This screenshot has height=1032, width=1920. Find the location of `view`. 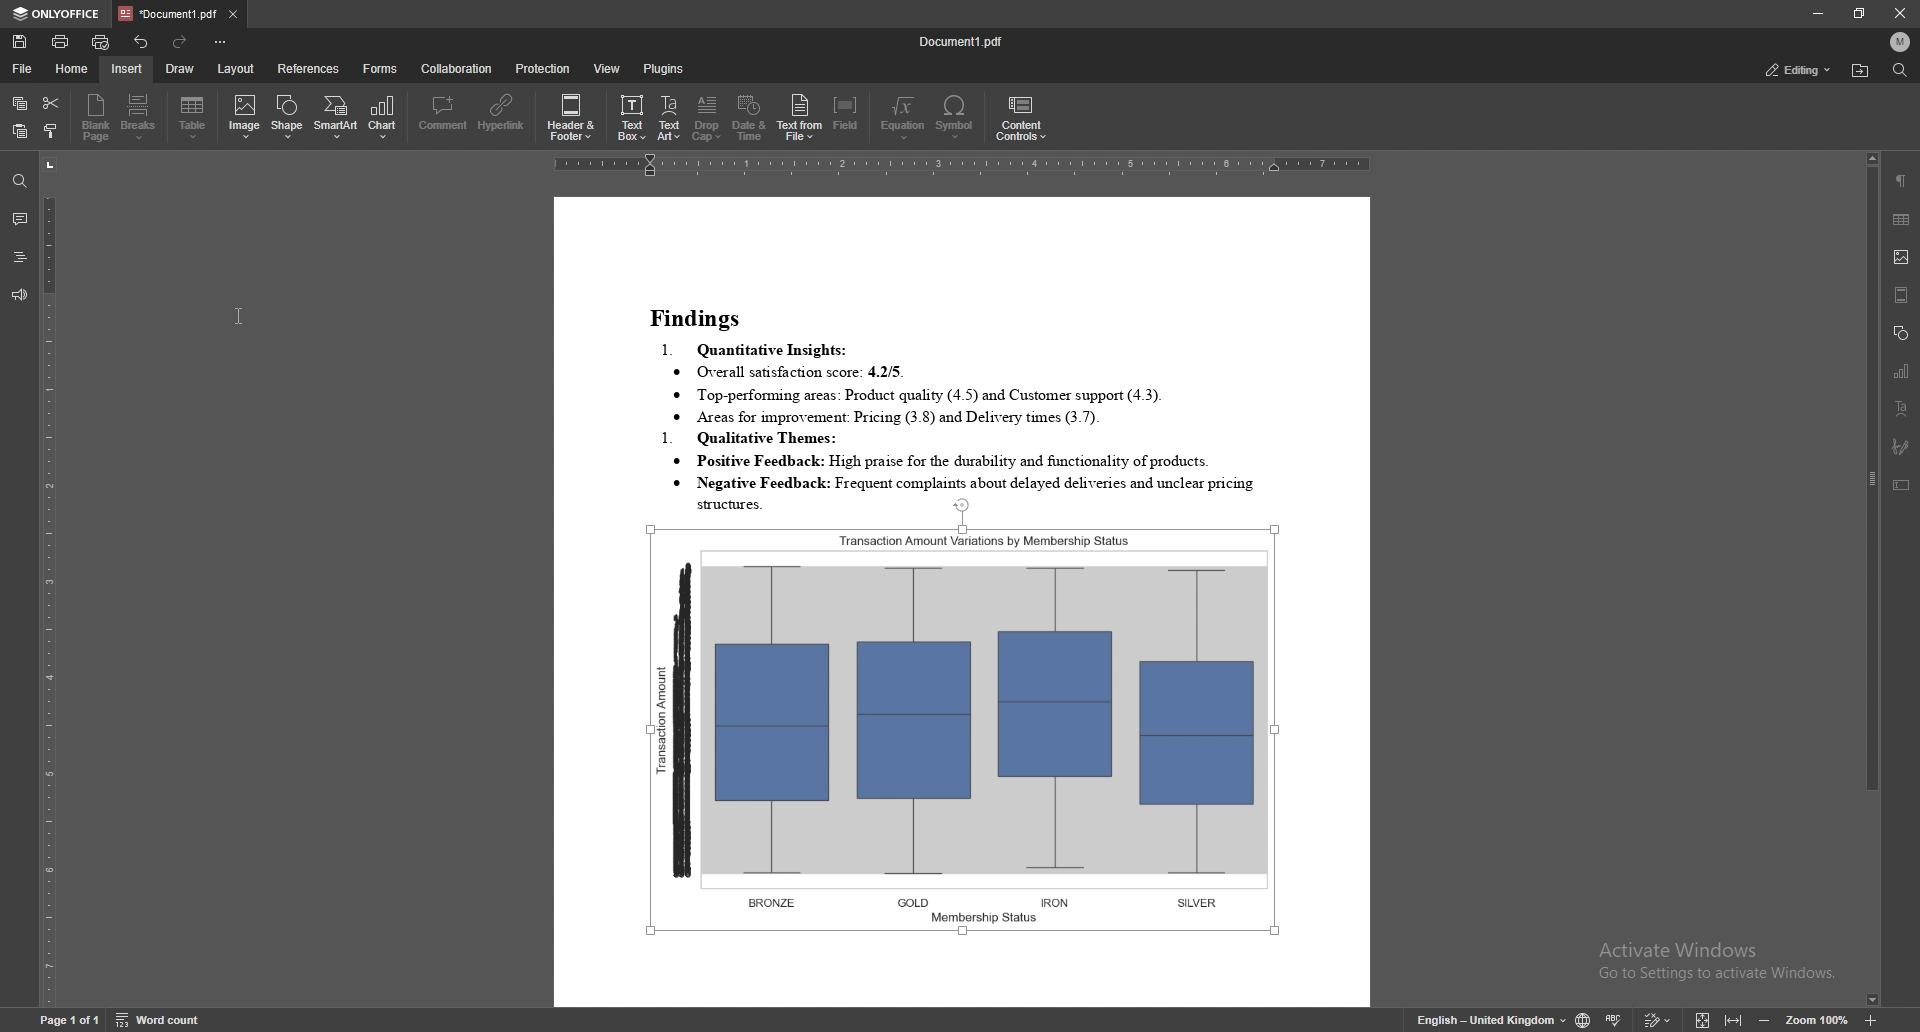

view is located at coordinates (607, 69).